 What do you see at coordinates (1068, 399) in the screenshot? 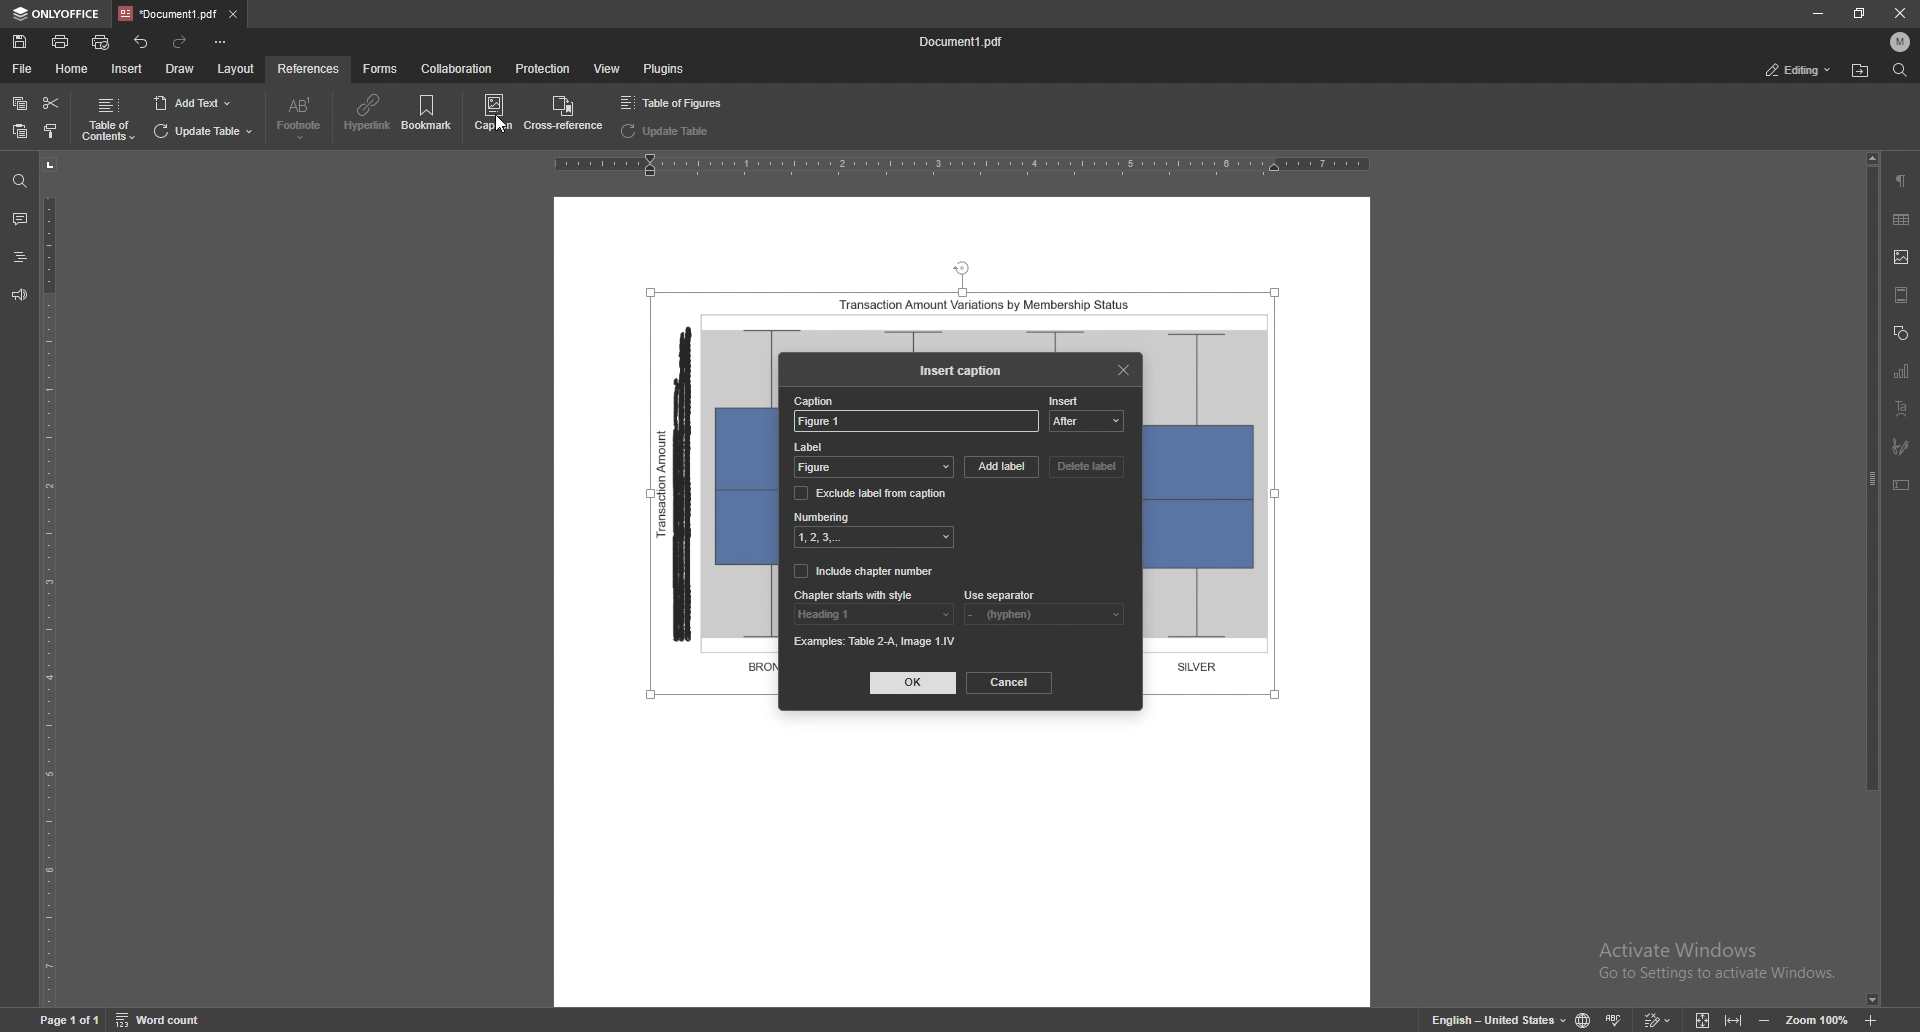
I see `insert` at bounding box center [1068, 399].